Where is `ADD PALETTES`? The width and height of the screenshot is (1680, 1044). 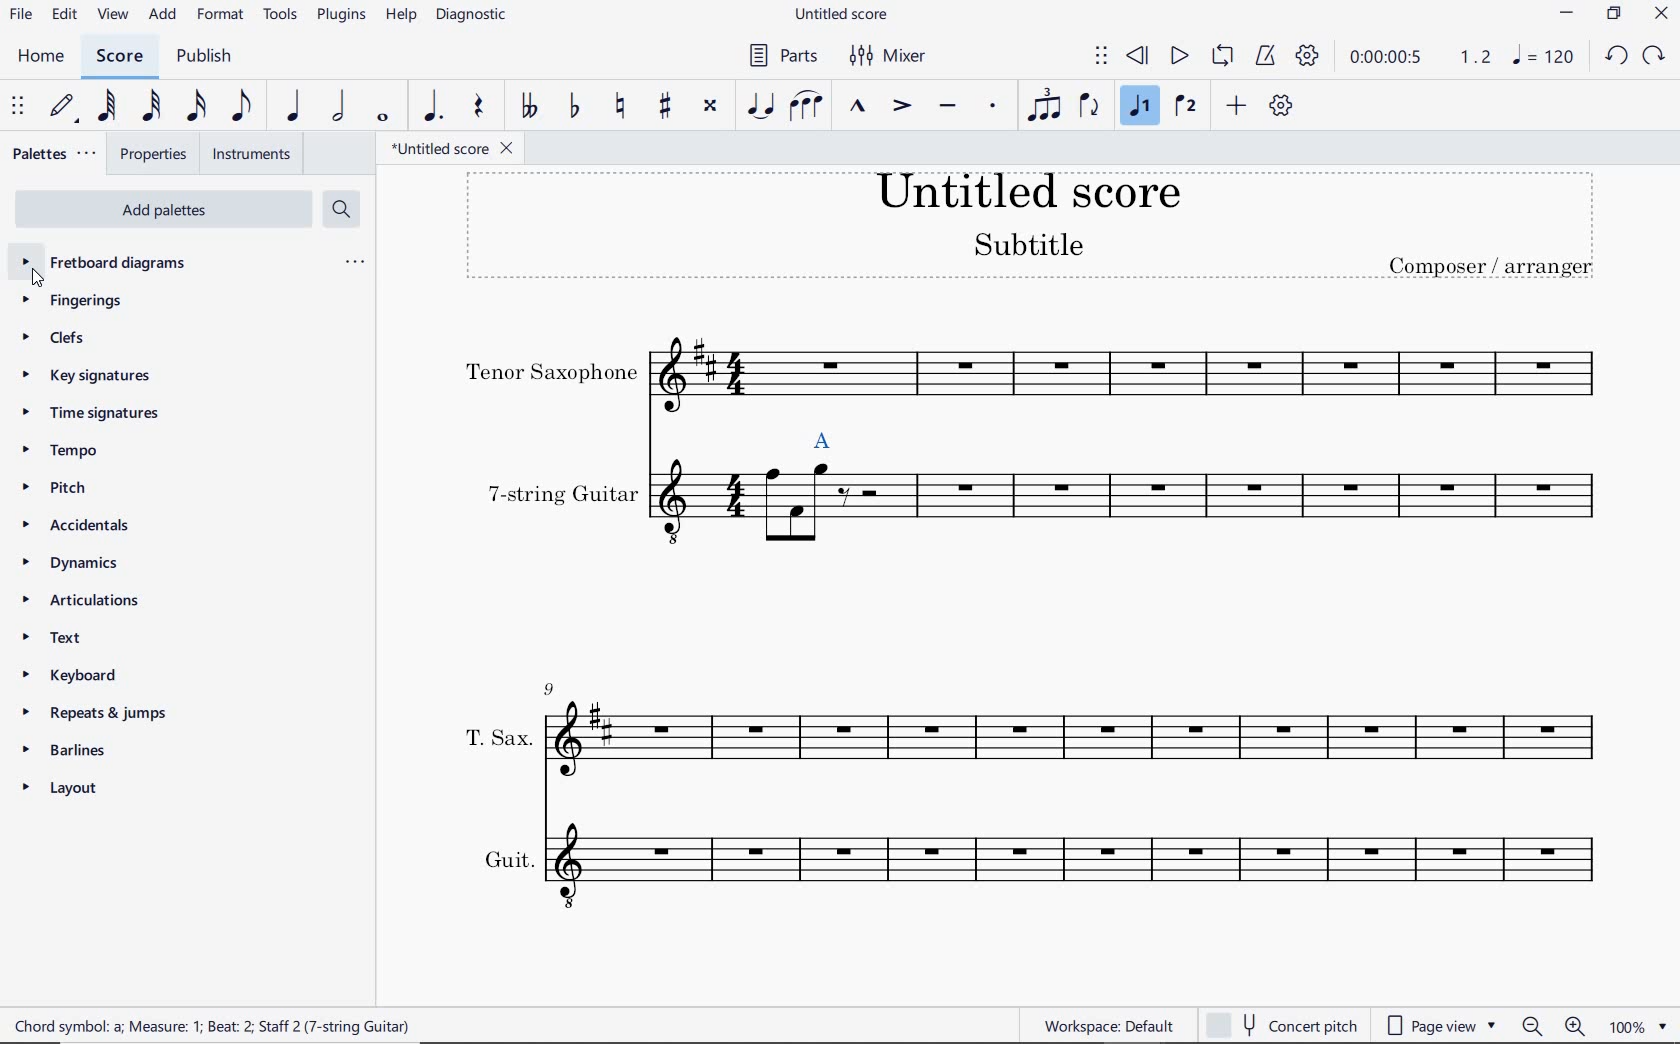
ADD PALETTES is located at coordinates (164, 207).